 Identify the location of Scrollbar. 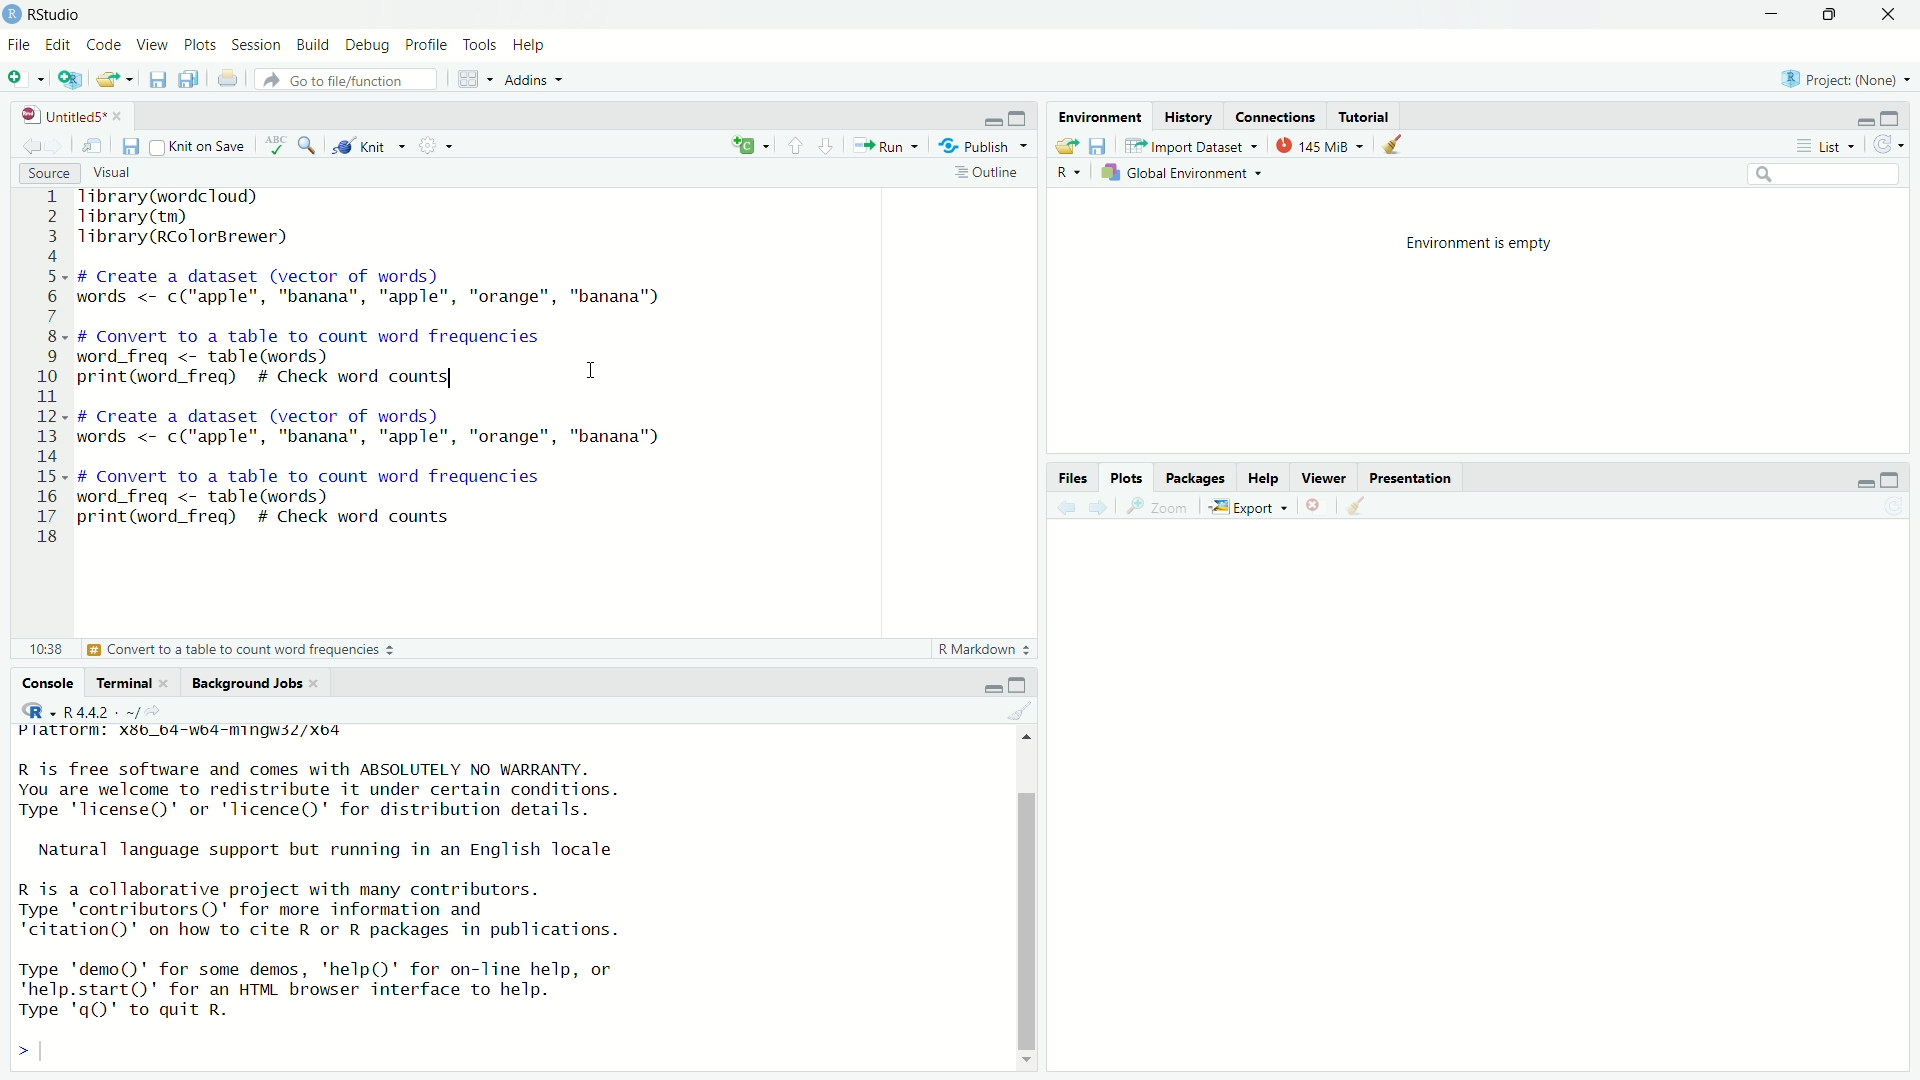
(1028, 899).